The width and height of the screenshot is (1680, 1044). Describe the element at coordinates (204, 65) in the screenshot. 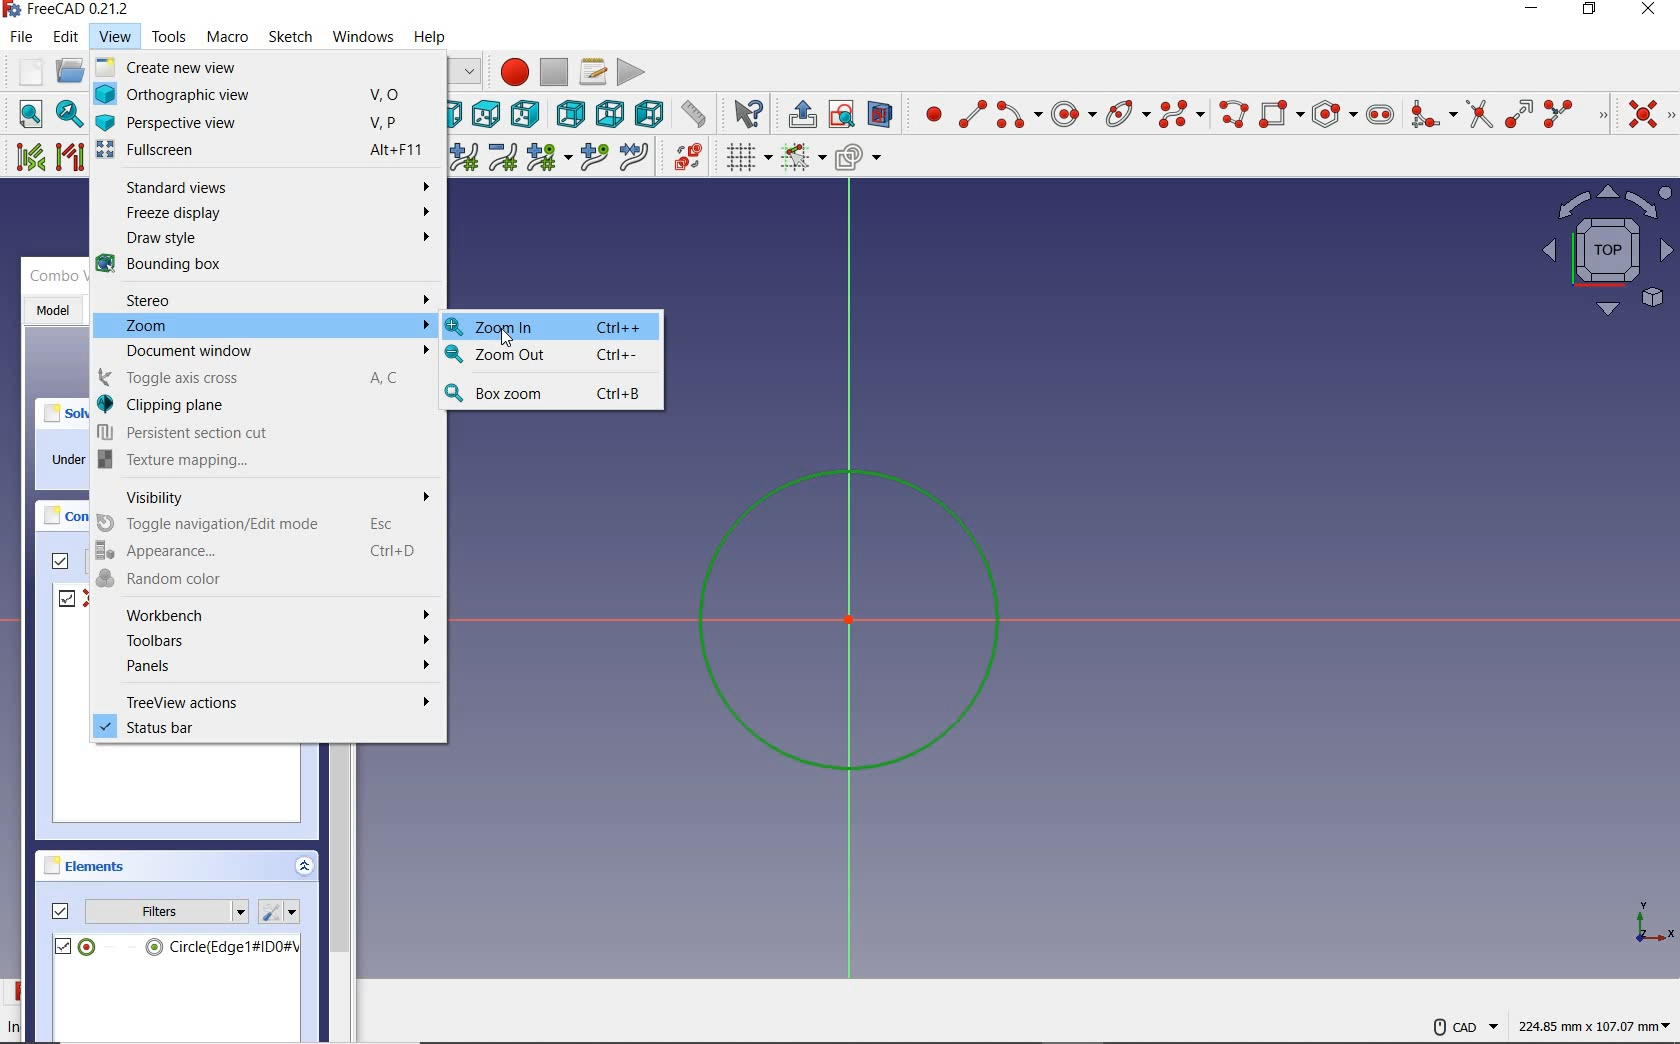

I see `create new view` at that location.